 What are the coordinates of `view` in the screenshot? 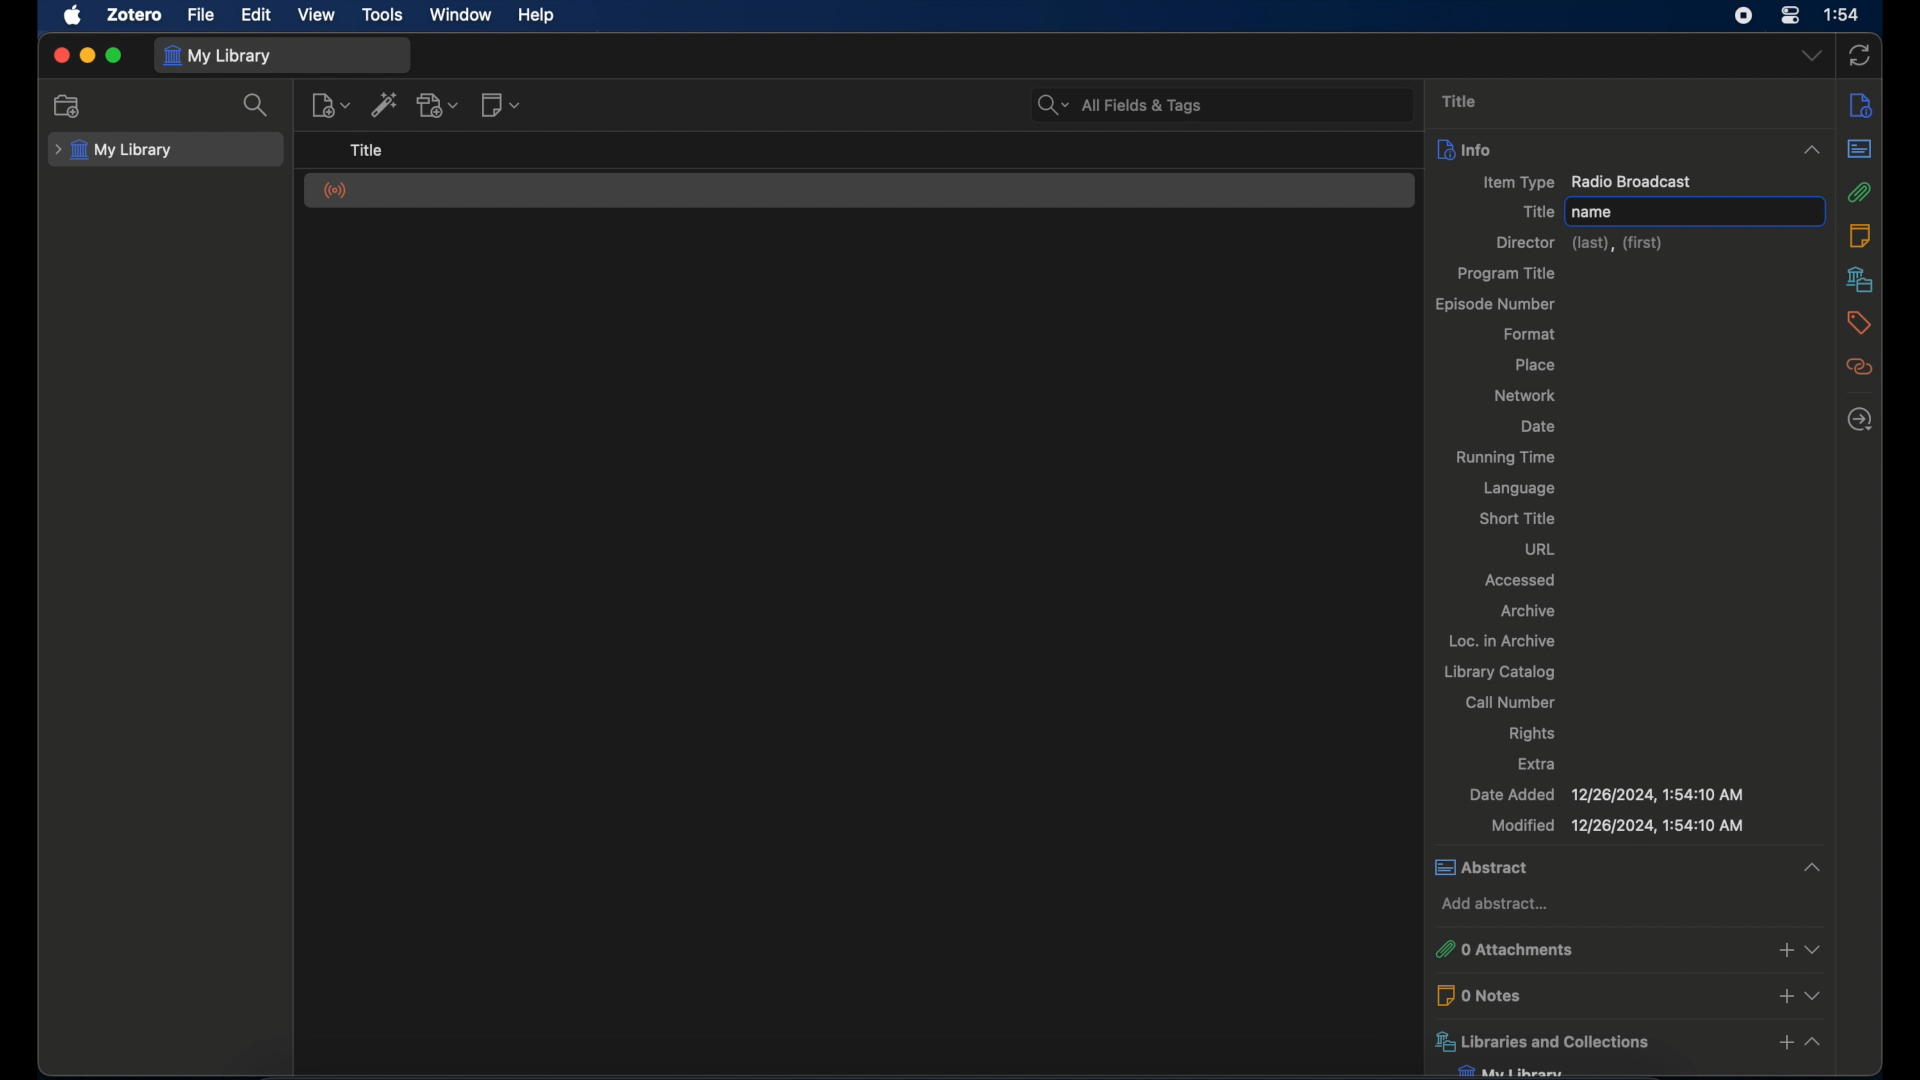 It's located at (318, 15).